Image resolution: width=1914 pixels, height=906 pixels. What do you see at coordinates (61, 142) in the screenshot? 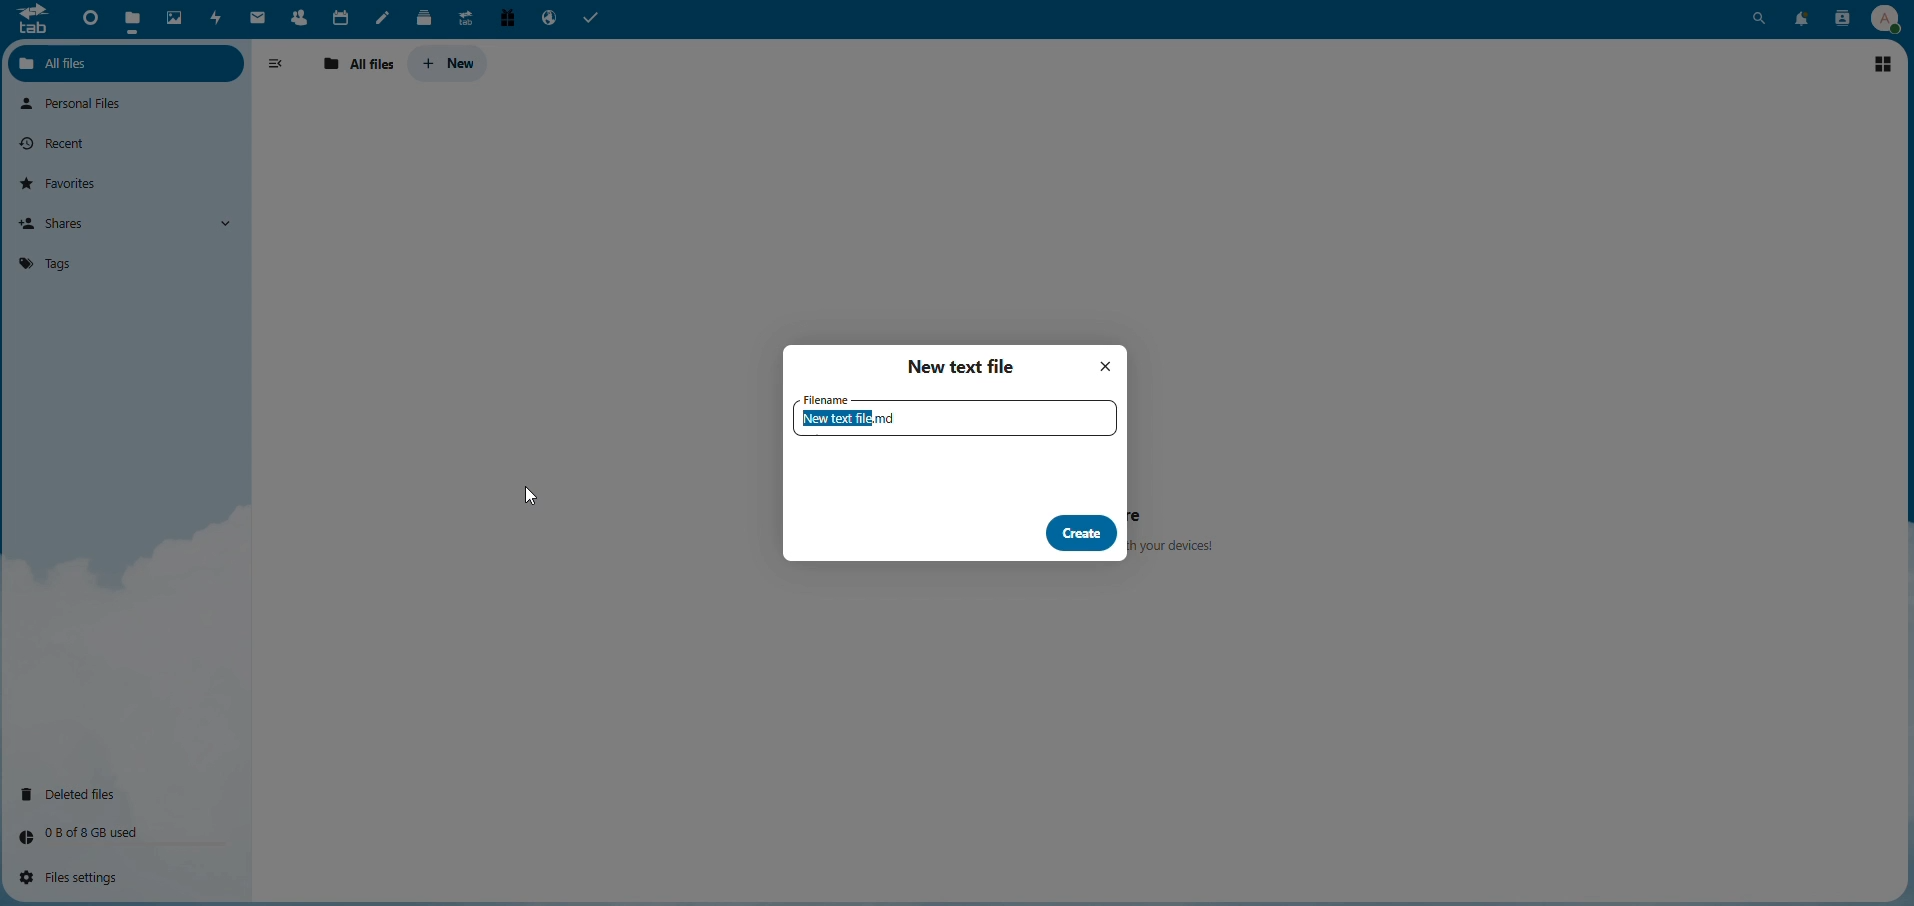
I see `Recent` at bounding box center [61, 142].